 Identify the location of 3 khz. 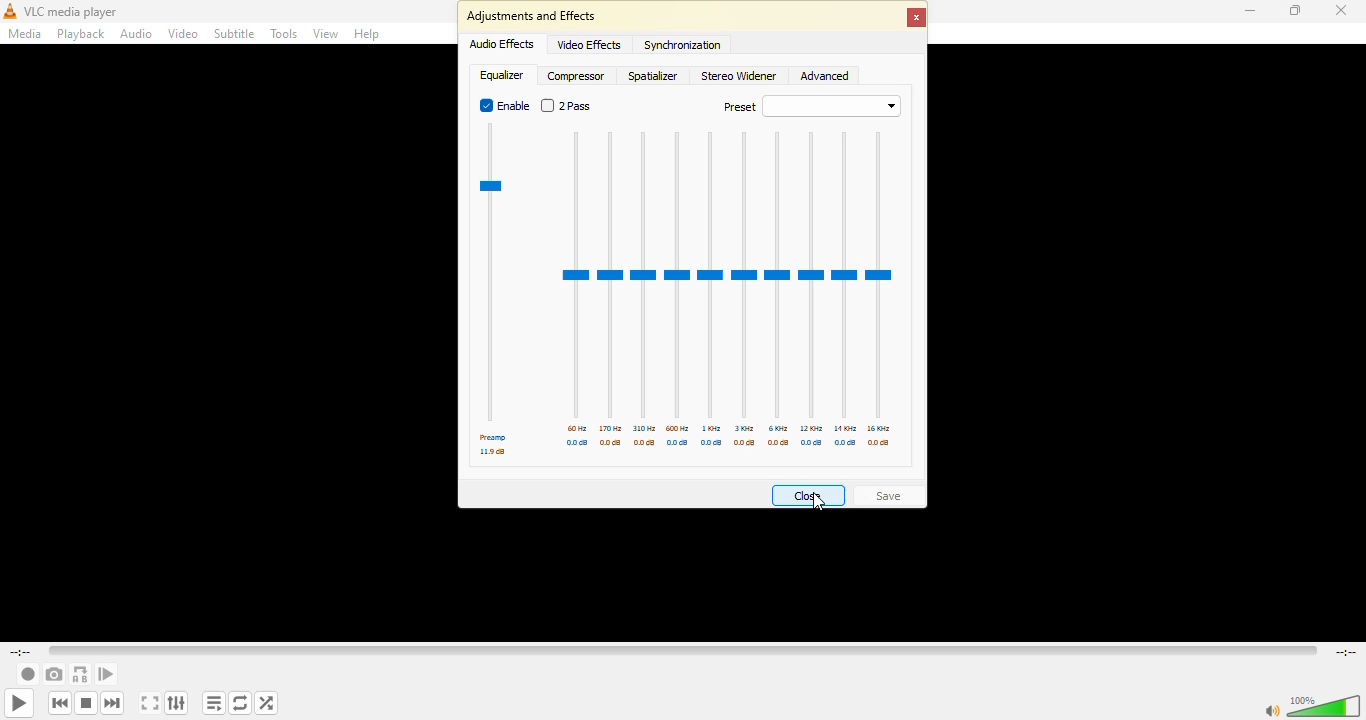
(745, 428).